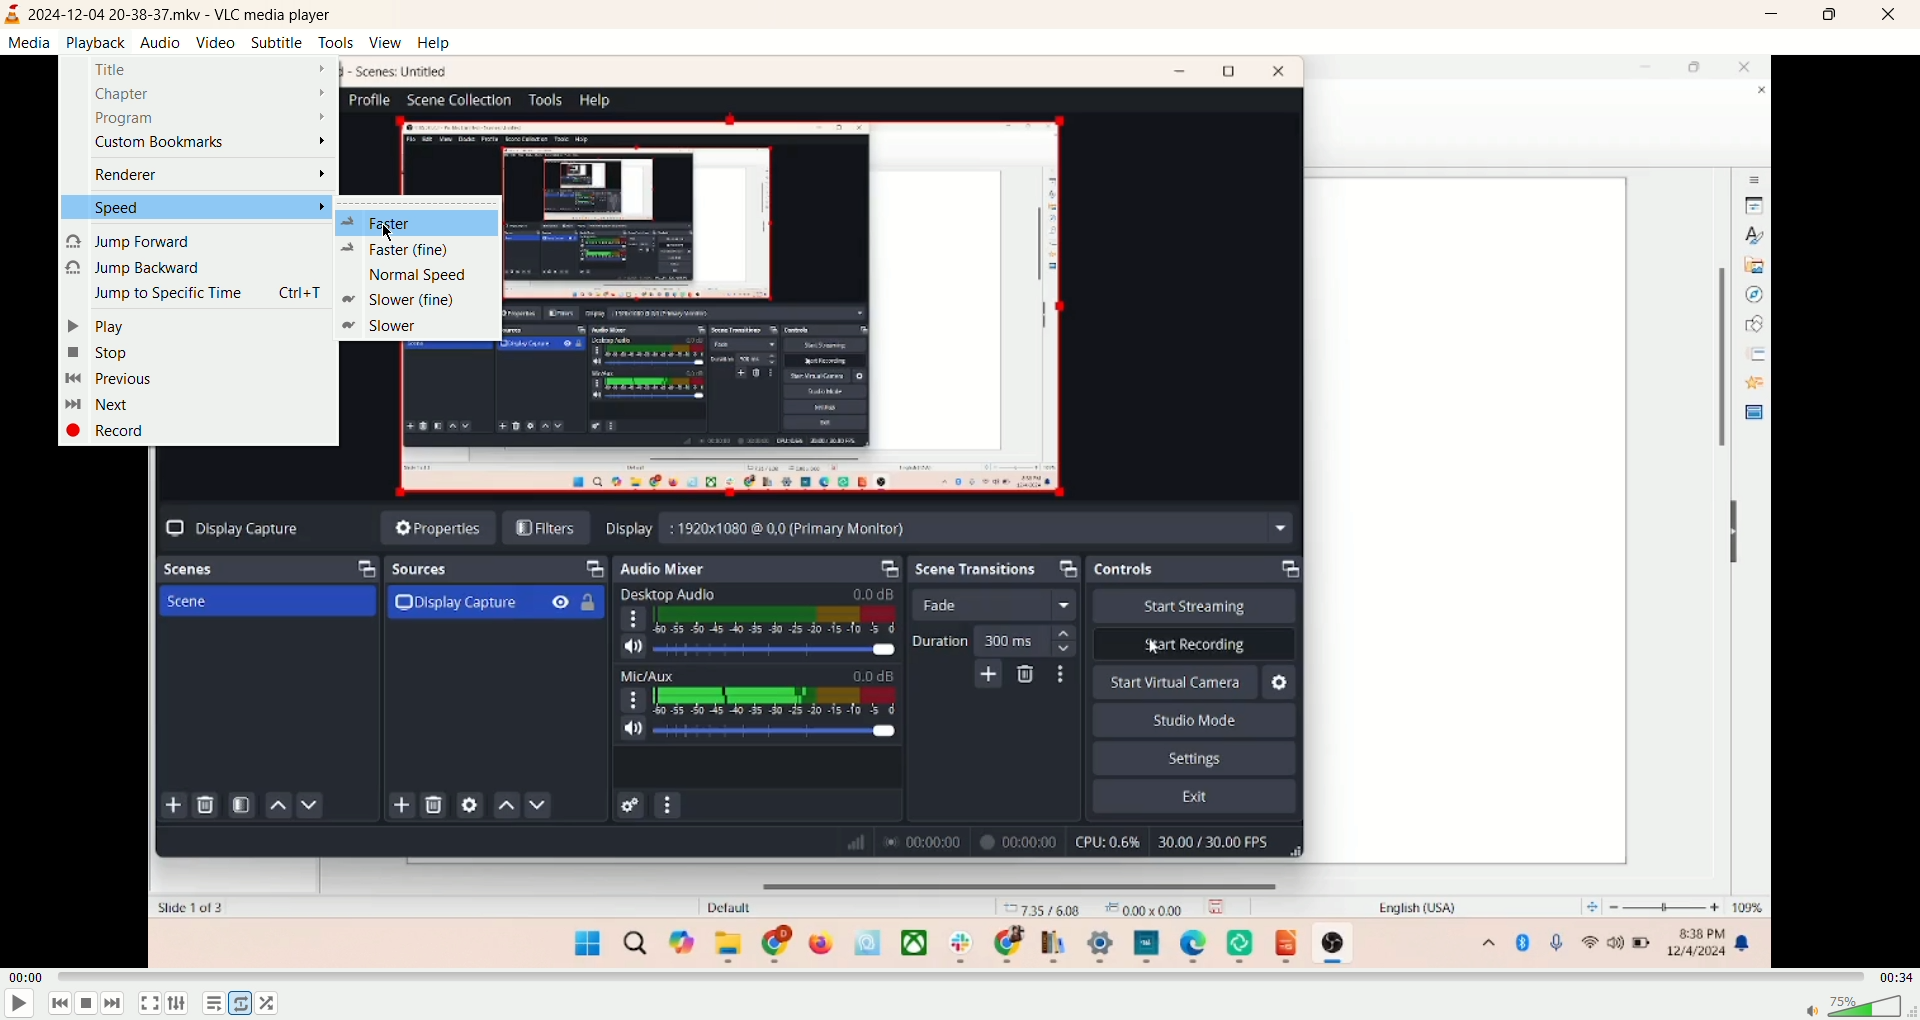  Describe the element at coordinates (191, 208) in the screenshot. I see `speed` at that location.